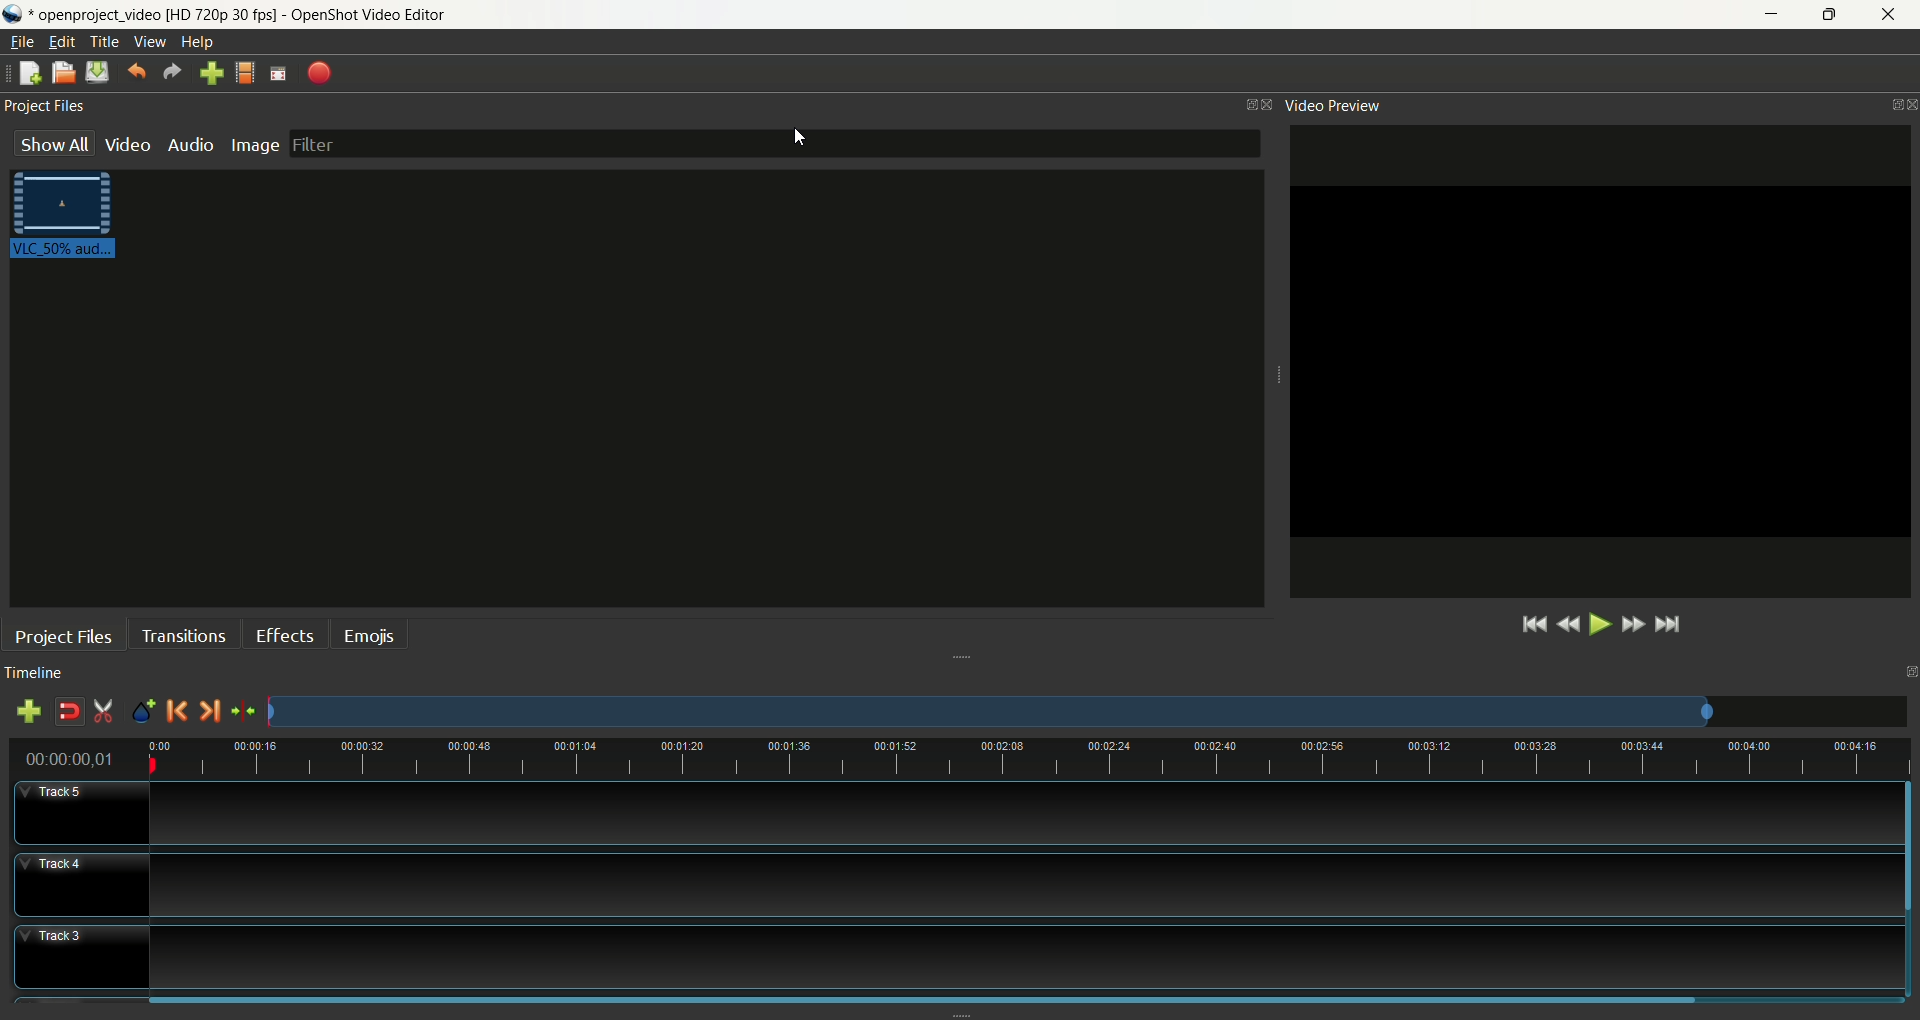 The width and height of the screenshot is (1920, 1020). I want to click on center the timeline on the playhead, so click(243, 712).